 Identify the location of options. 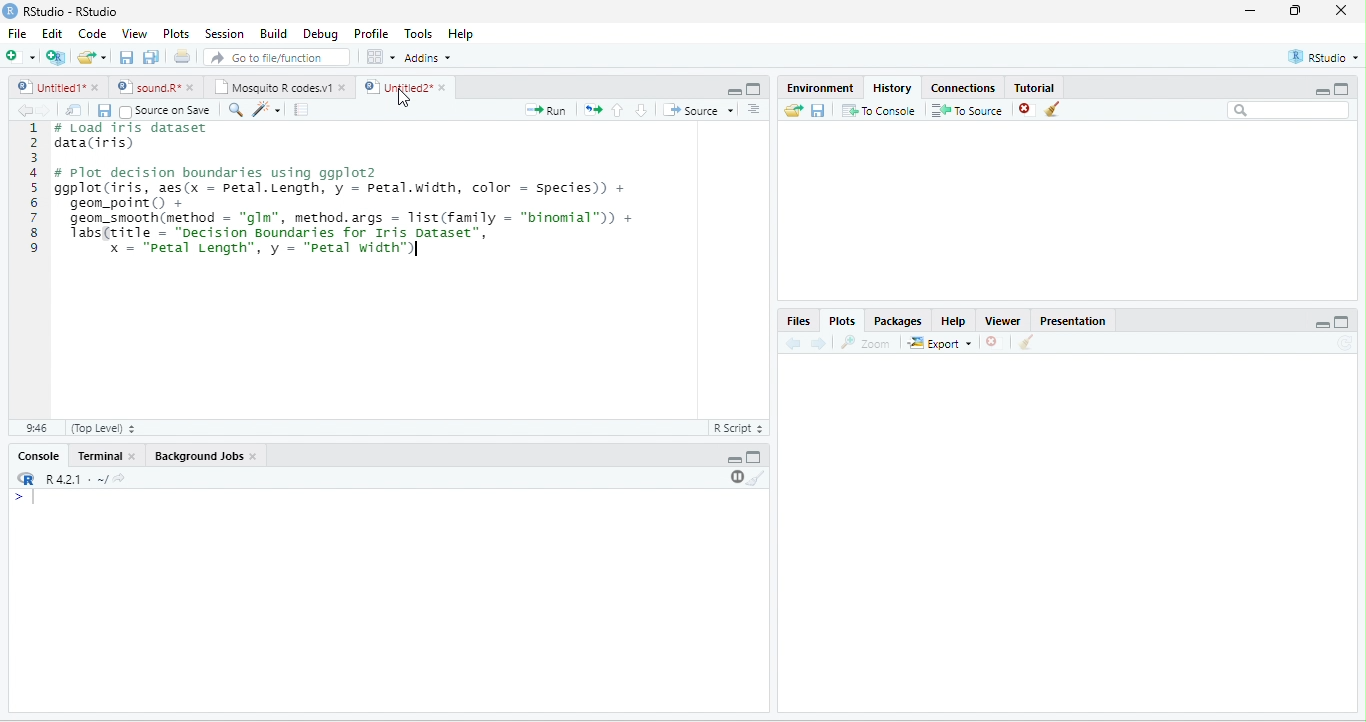
(754, 109).